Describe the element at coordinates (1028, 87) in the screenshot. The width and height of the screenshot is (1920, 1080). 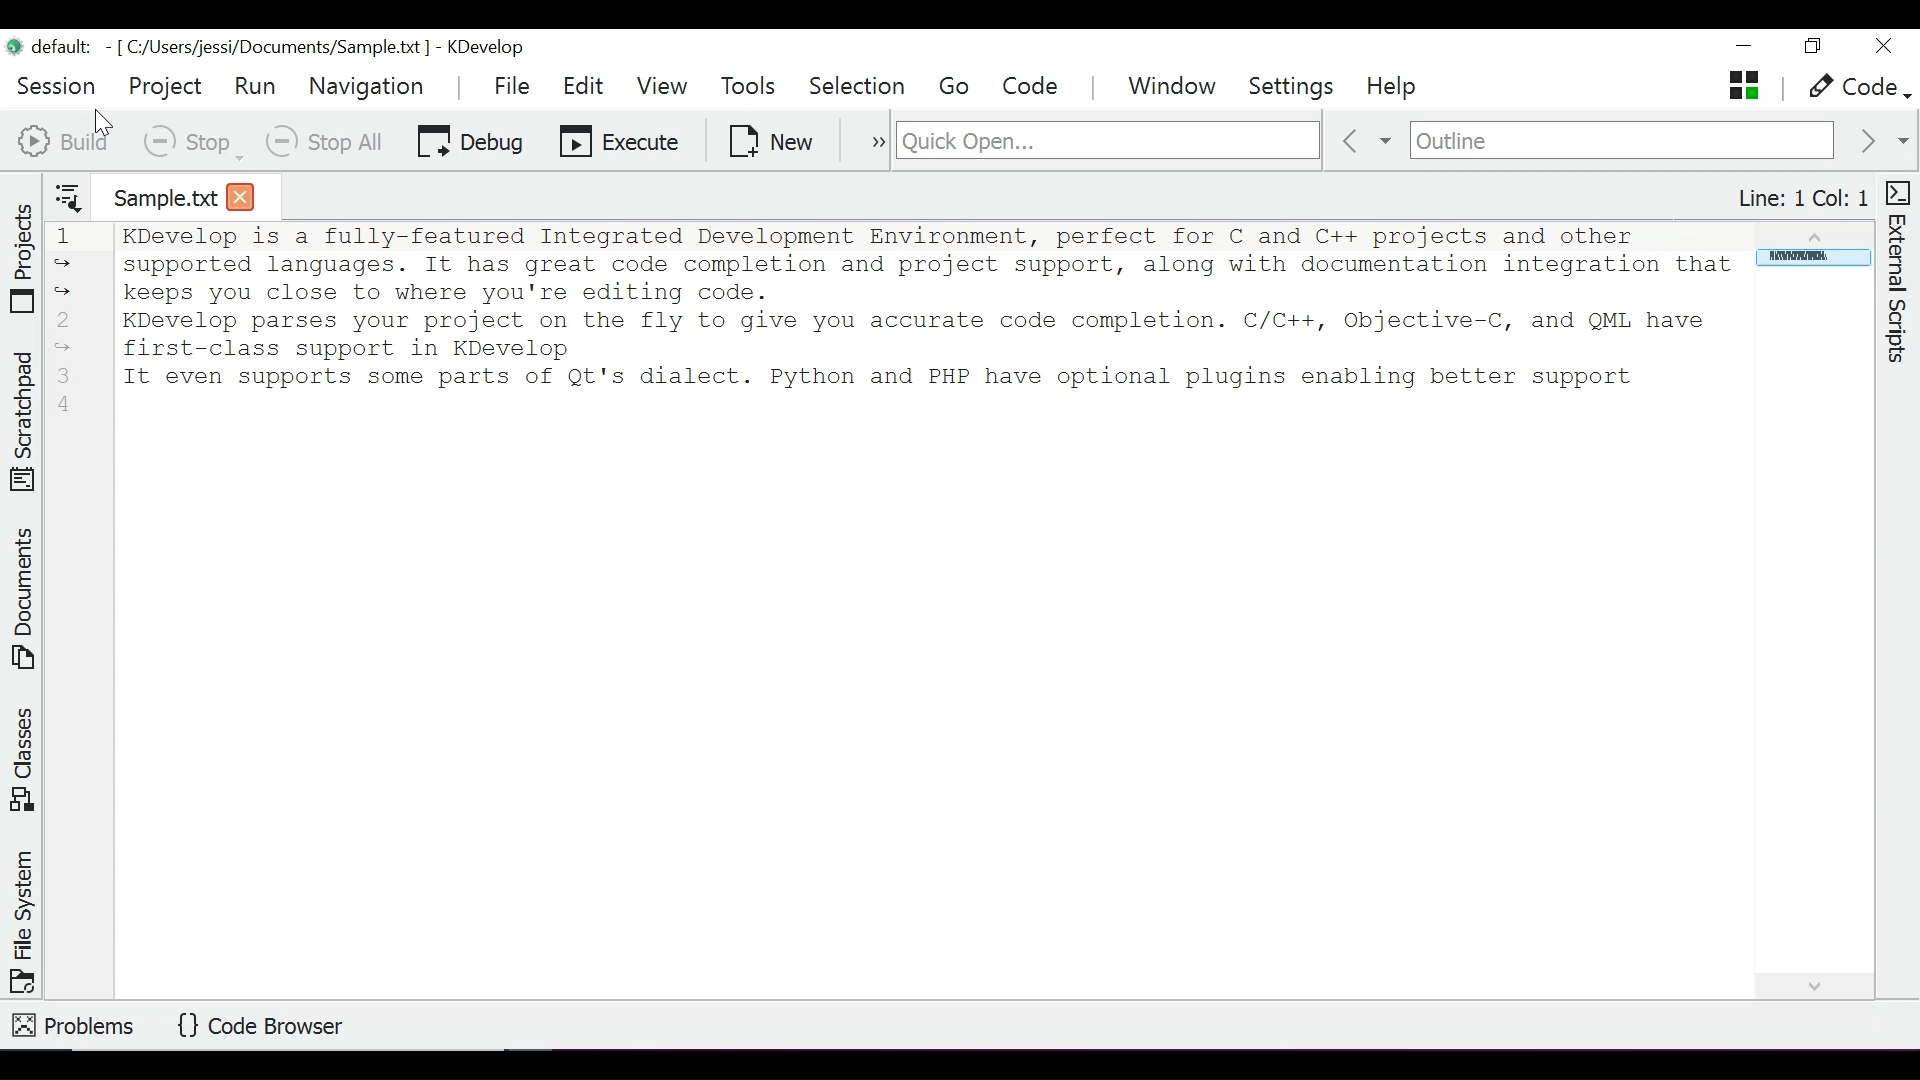
I see `Code` at that location.